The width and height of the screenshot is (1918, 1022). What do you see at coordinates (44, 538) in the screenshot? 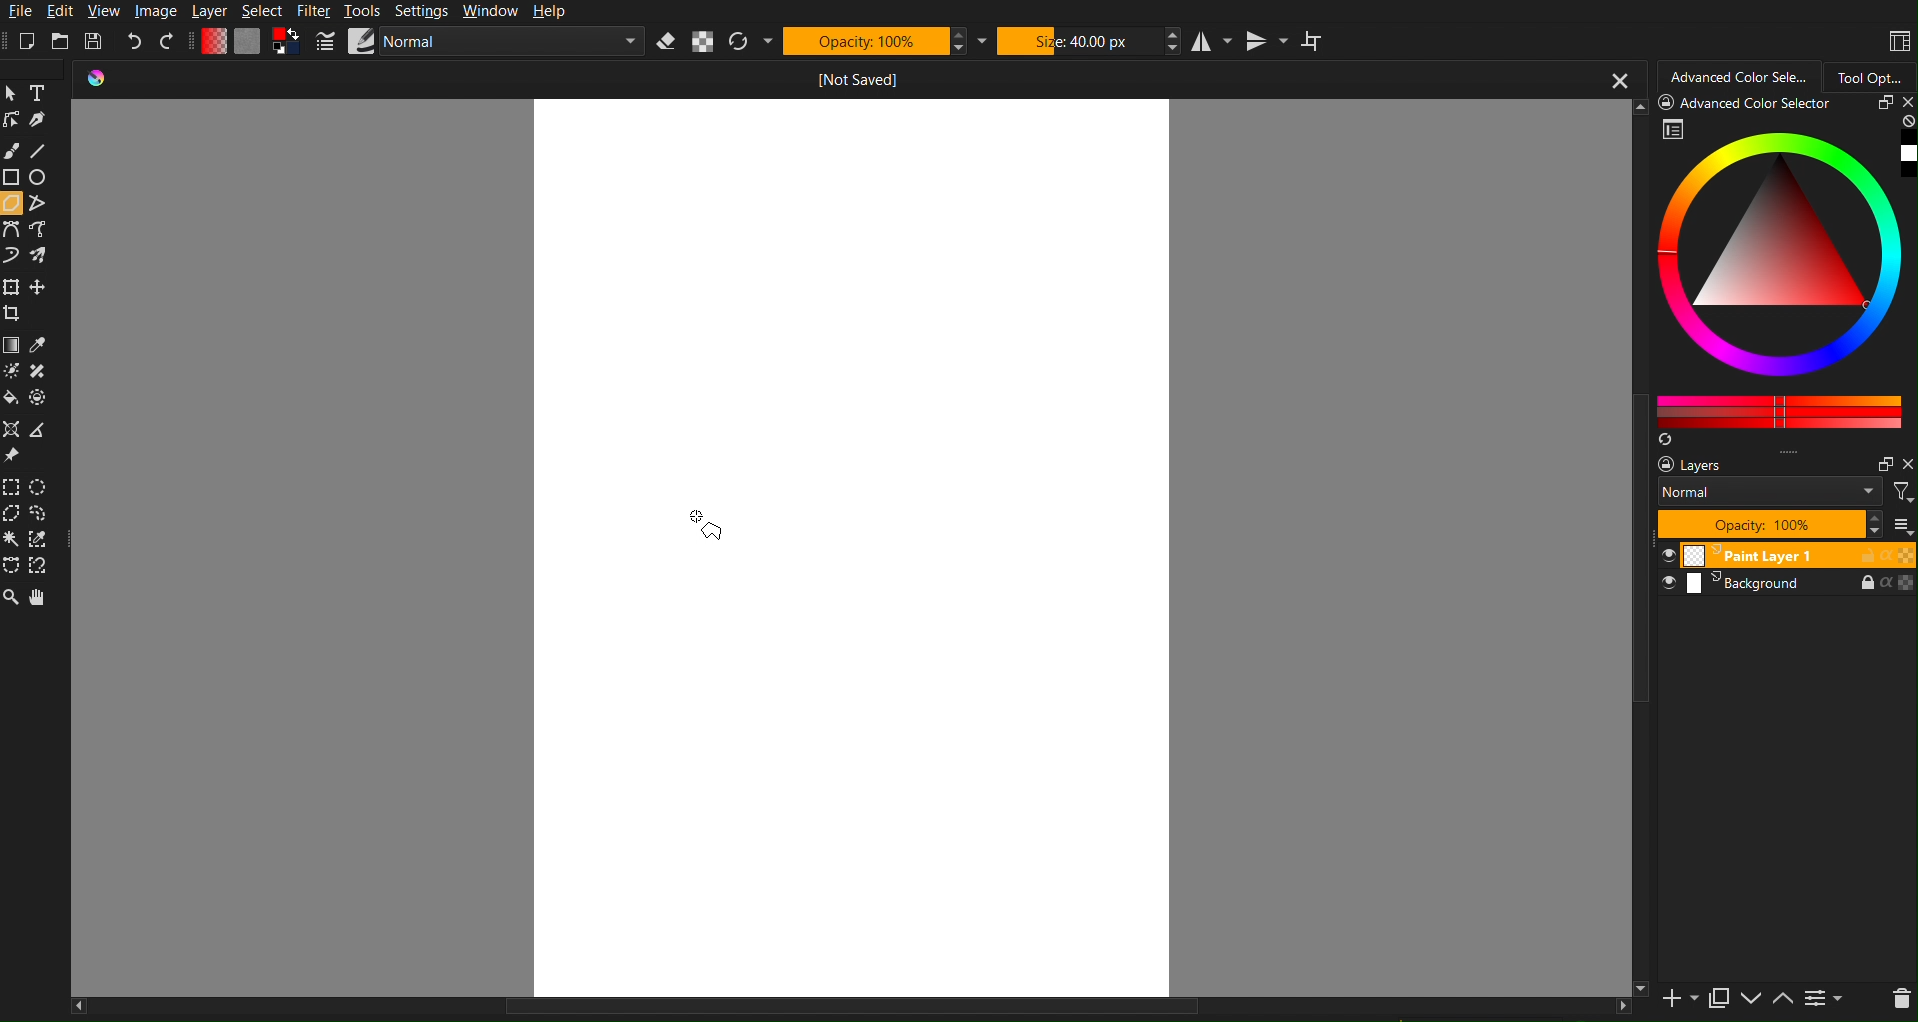
I see `similar color selection tool` at bounding box center [44, 538].